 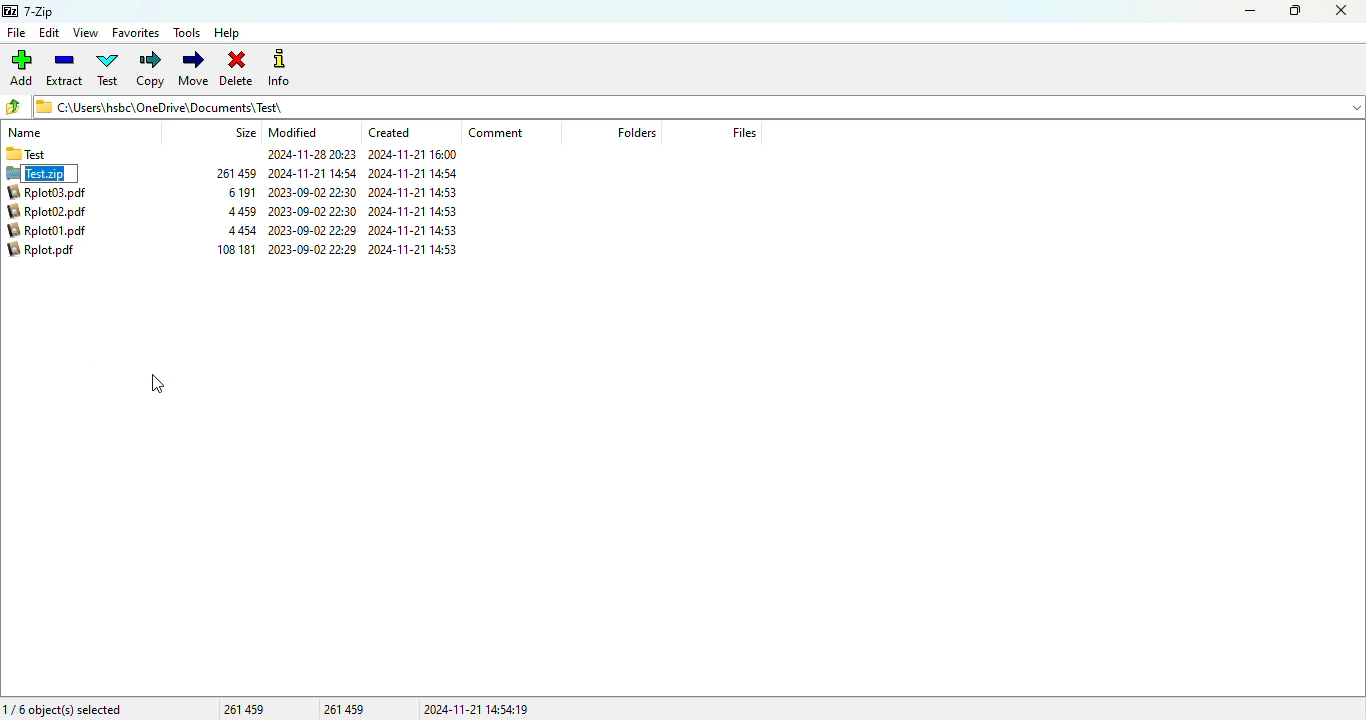 What do you see at coordinates (422, 192) in the screenshot?
I see `2024-11-21 14:53` at bounding box center [422, 192].